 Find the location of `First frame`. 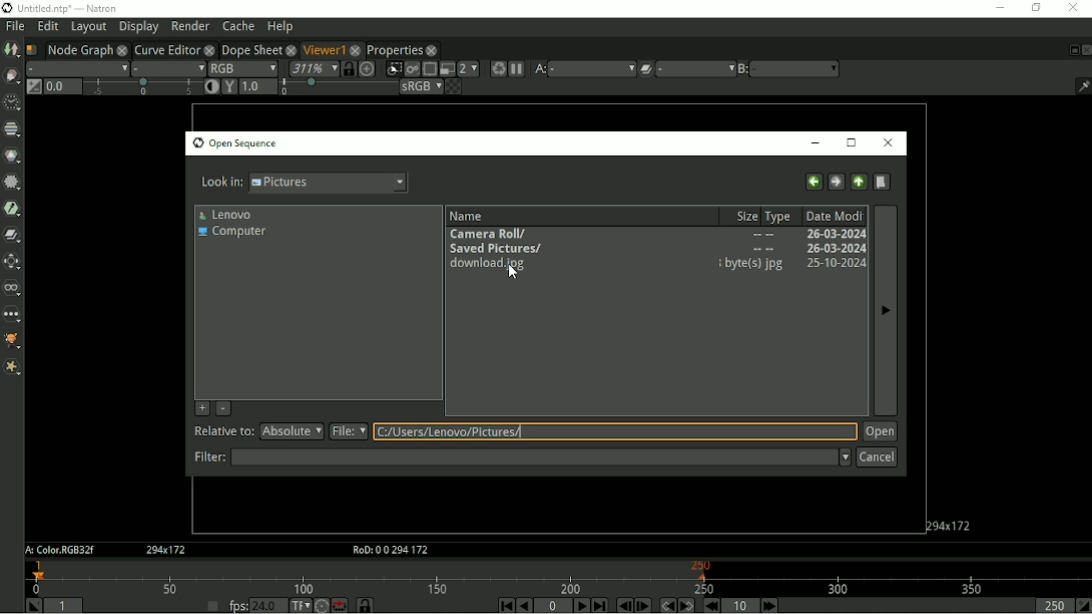

First frame is located at coordinates (505, 605).